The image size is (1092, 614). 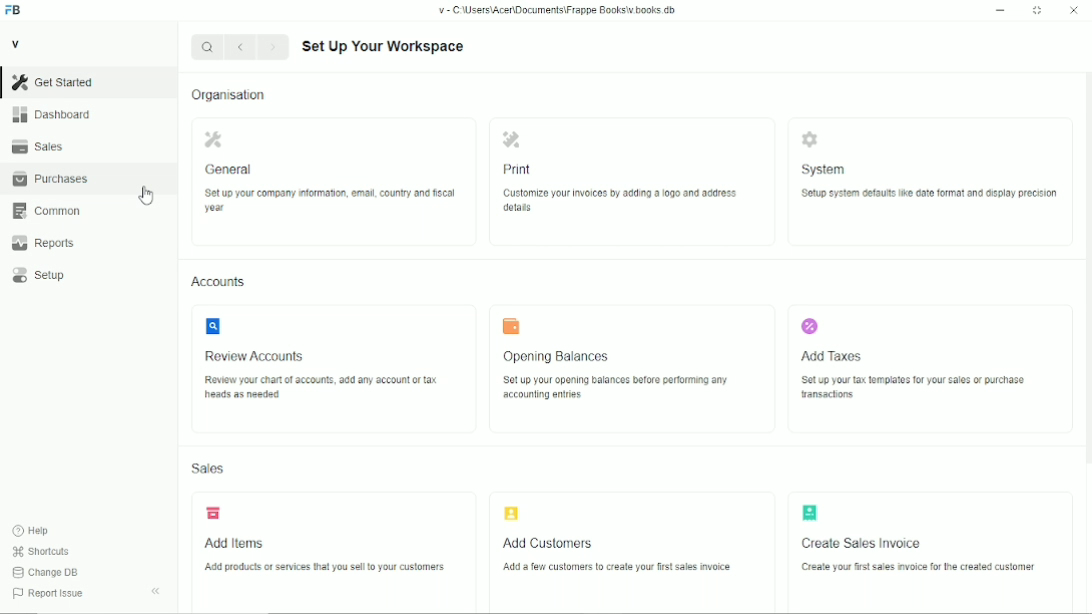 I want to click on Add items, so click(x=233, y=539).